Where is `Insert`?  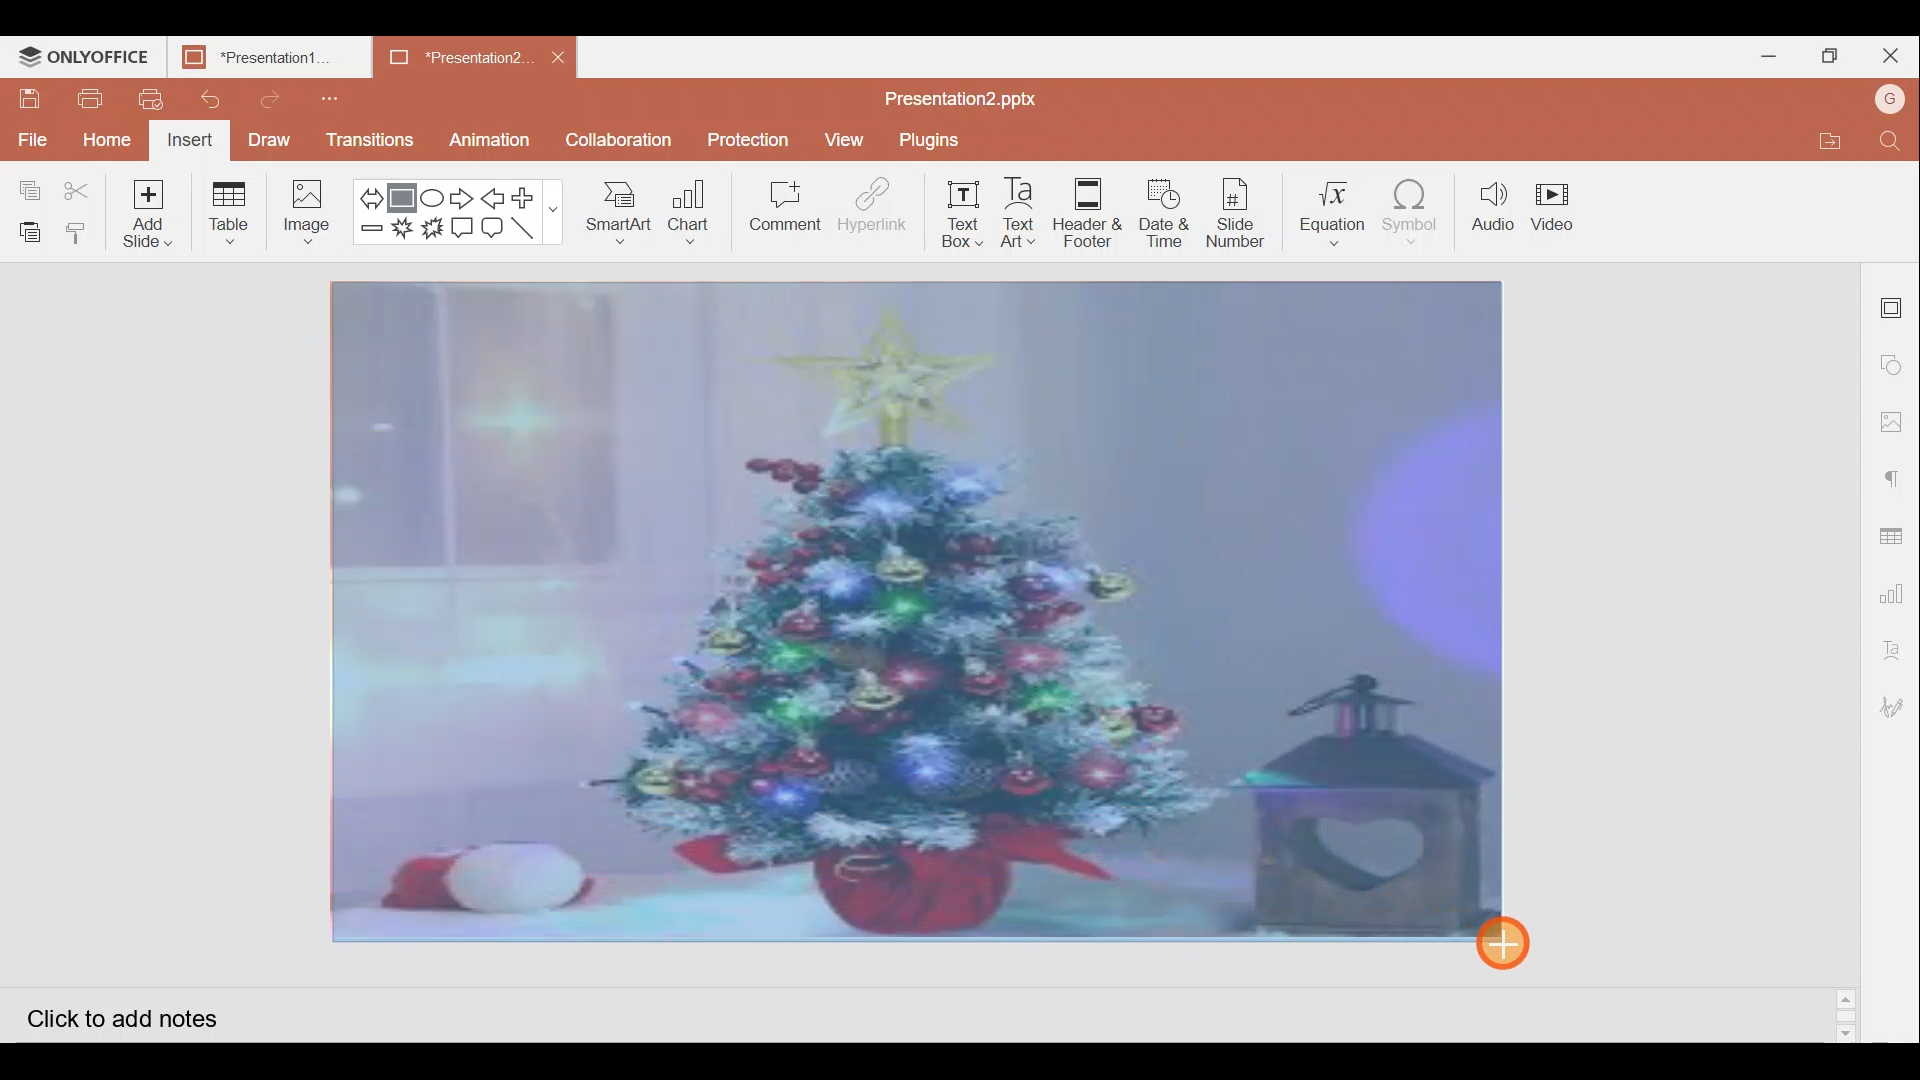 Insert is located at coordinates (192, 140).